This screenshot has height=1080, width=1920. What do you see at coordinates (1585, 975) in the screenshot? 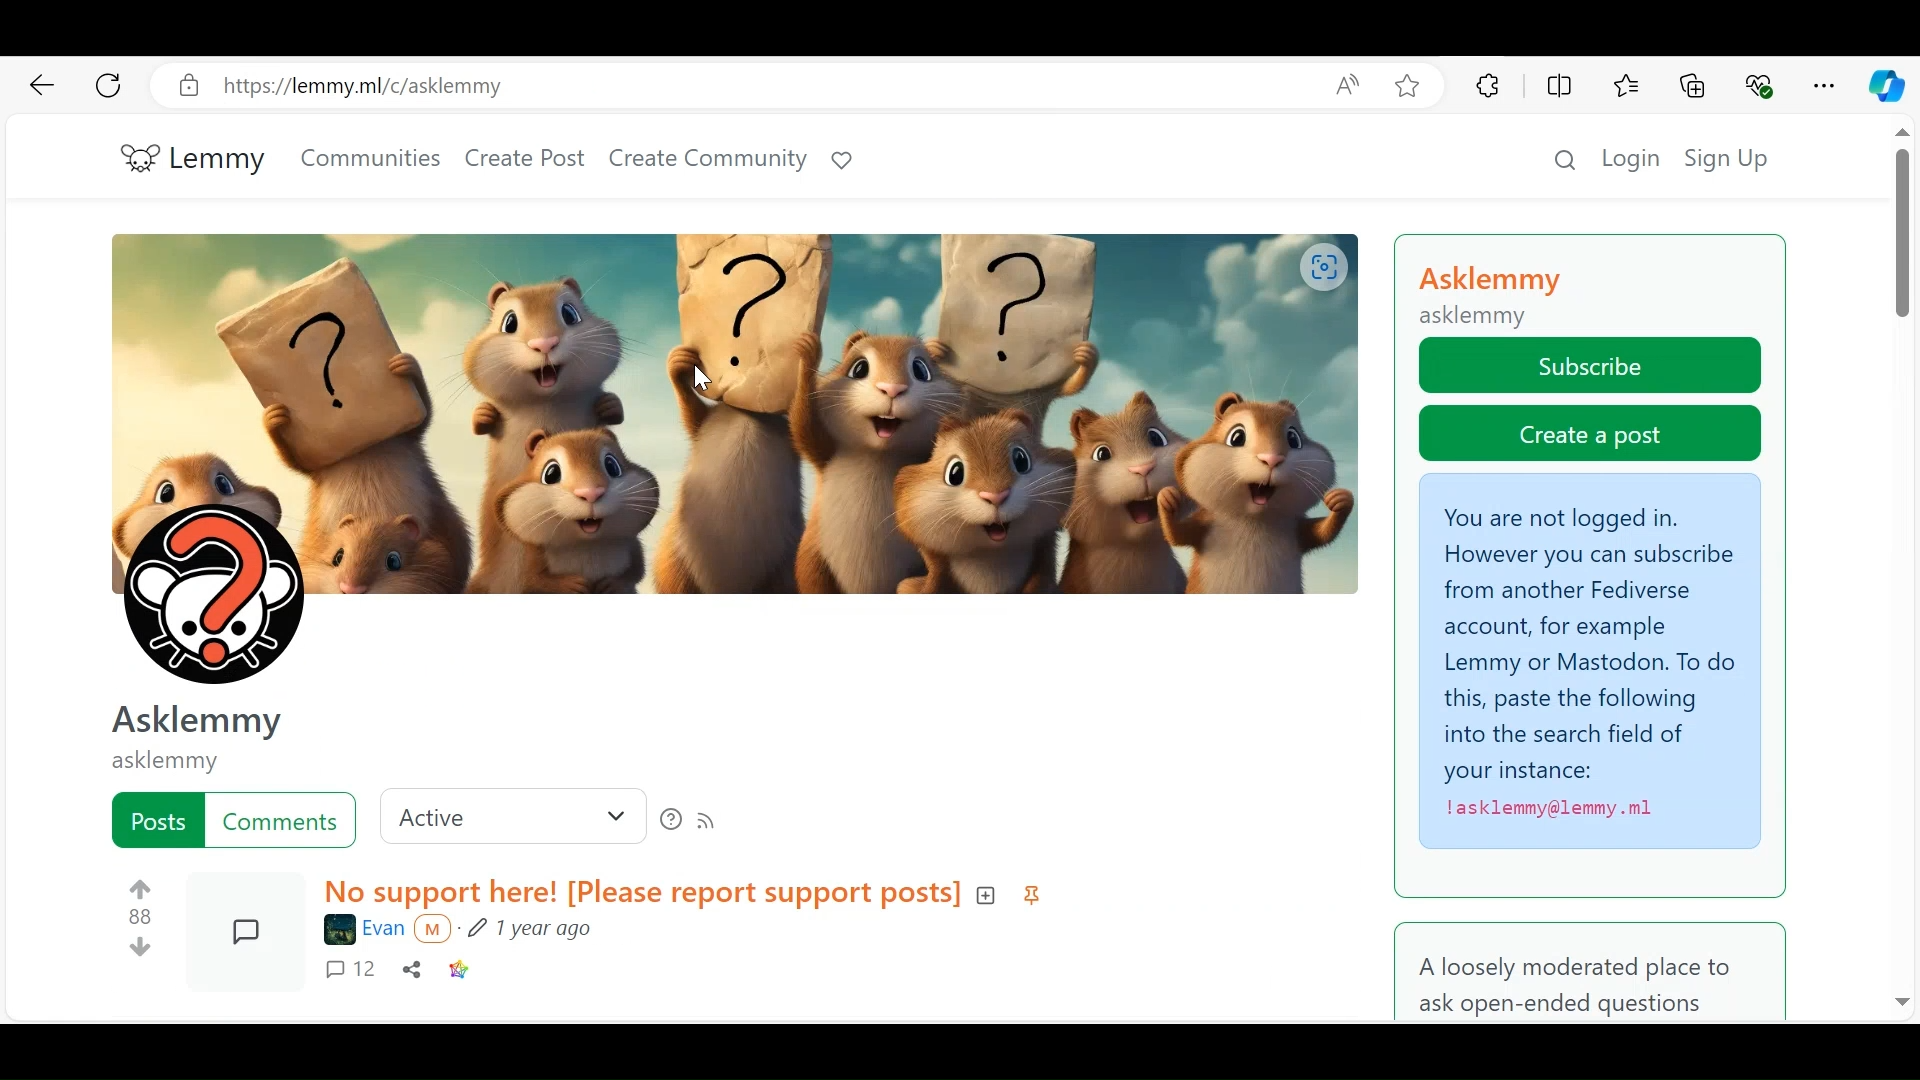
I see `` at bounding box center [1585, 975].